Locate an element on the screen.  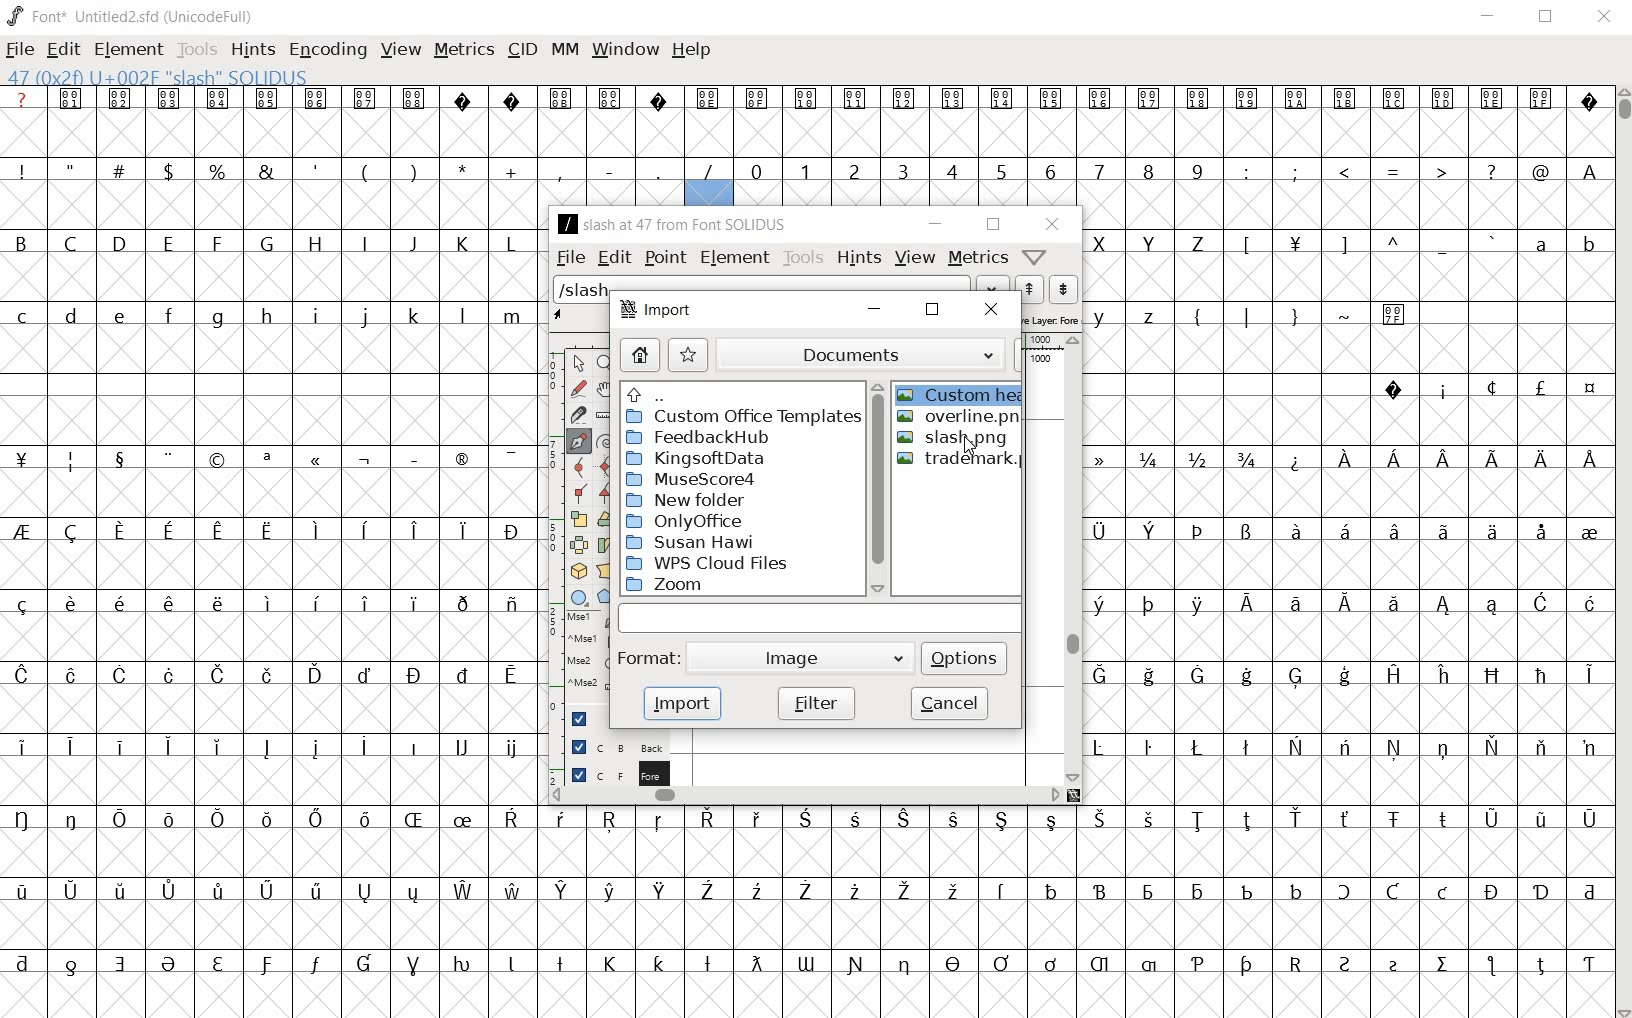
empty cells is located at coordinates (272, 710).